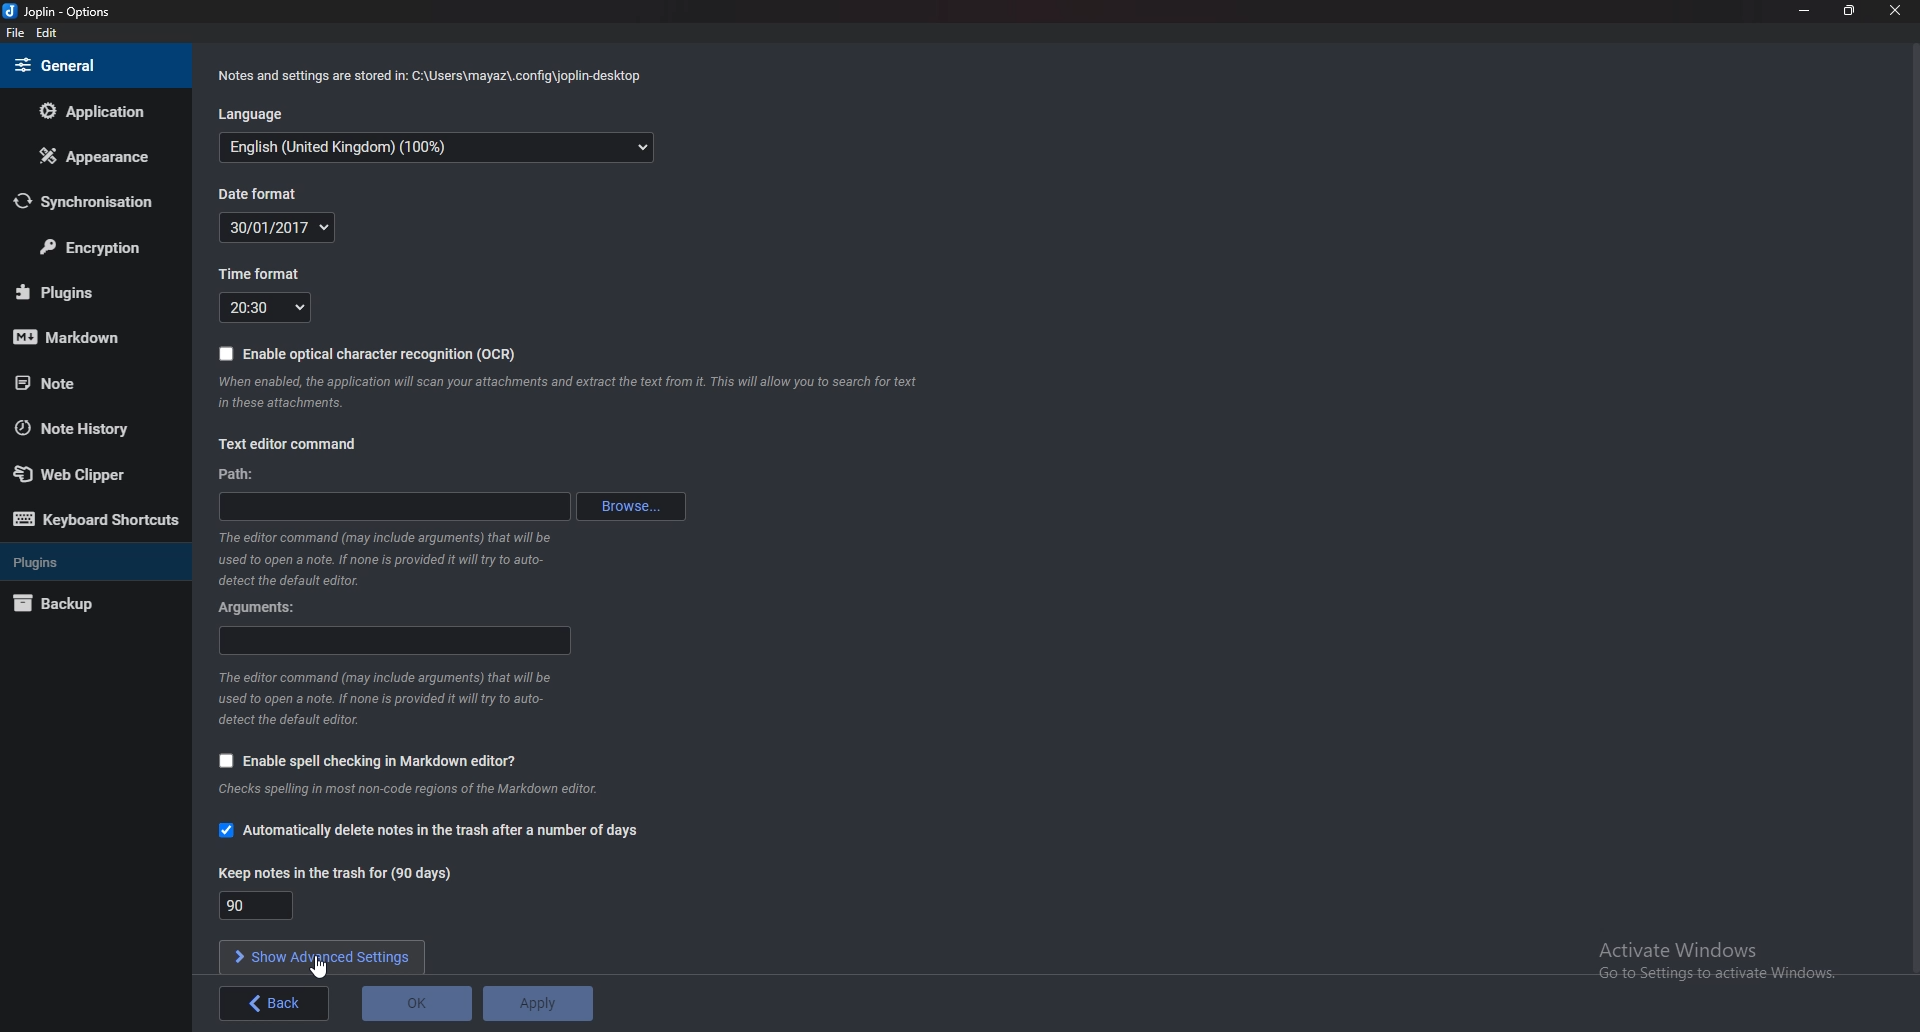 The image size is (1920, 1032). What do you see at coordinates (349, 872) in the screenshot?
I see `Keep notes in the trash for` at bounding box center [349, 872].